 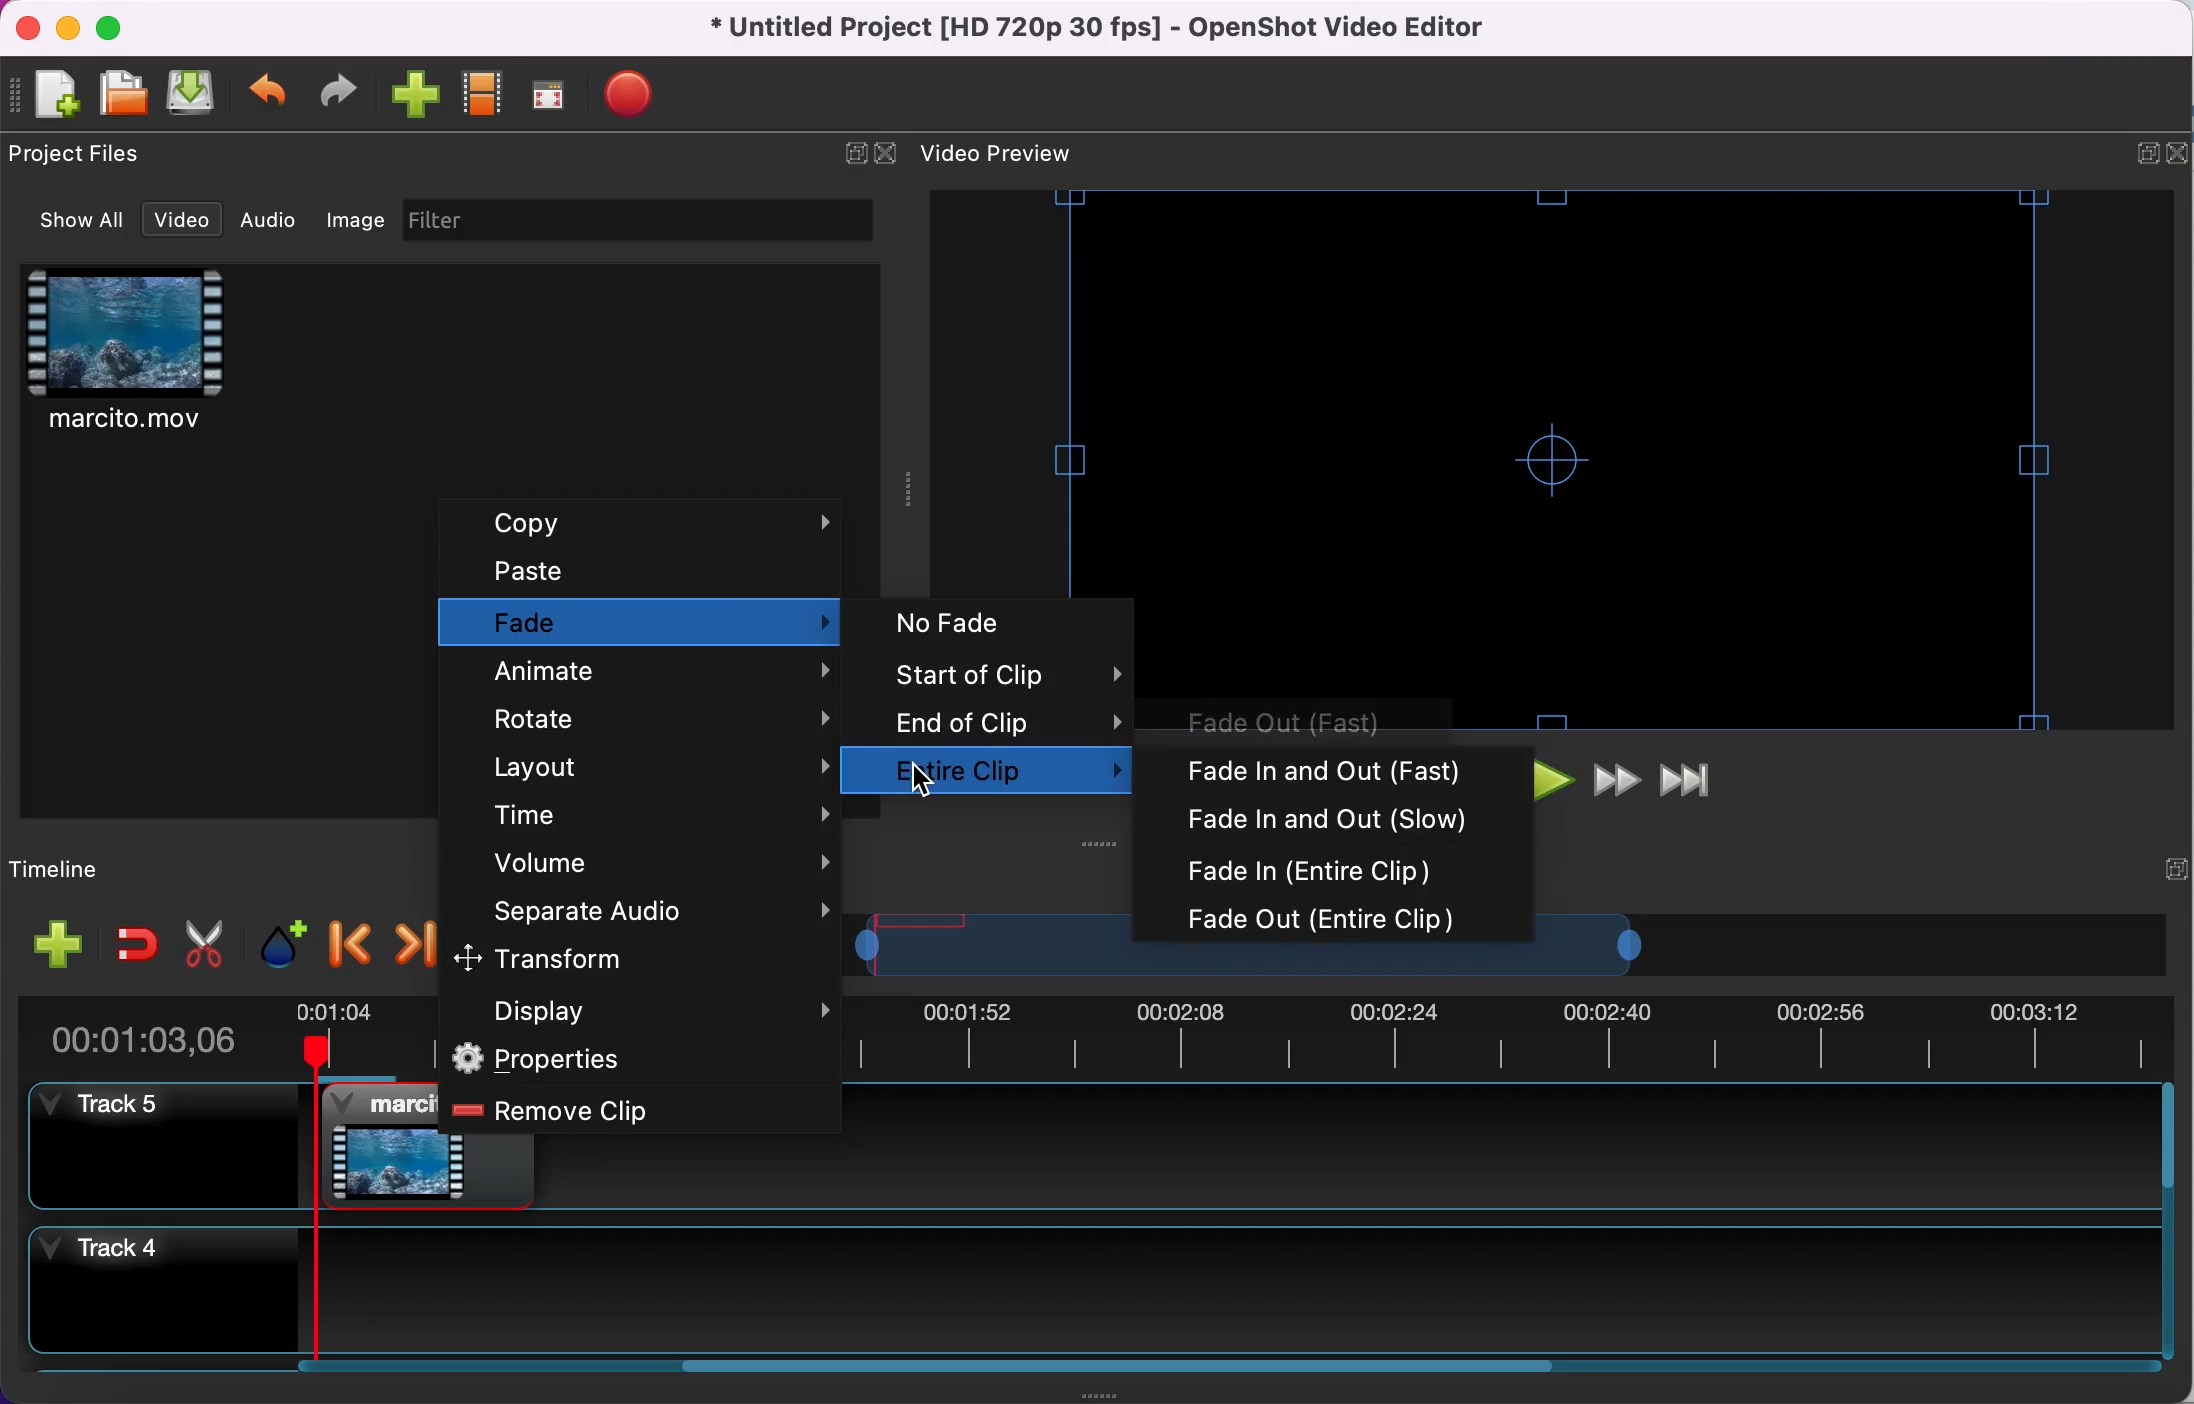 I want to click on minimize, so click(x=69, y=29).